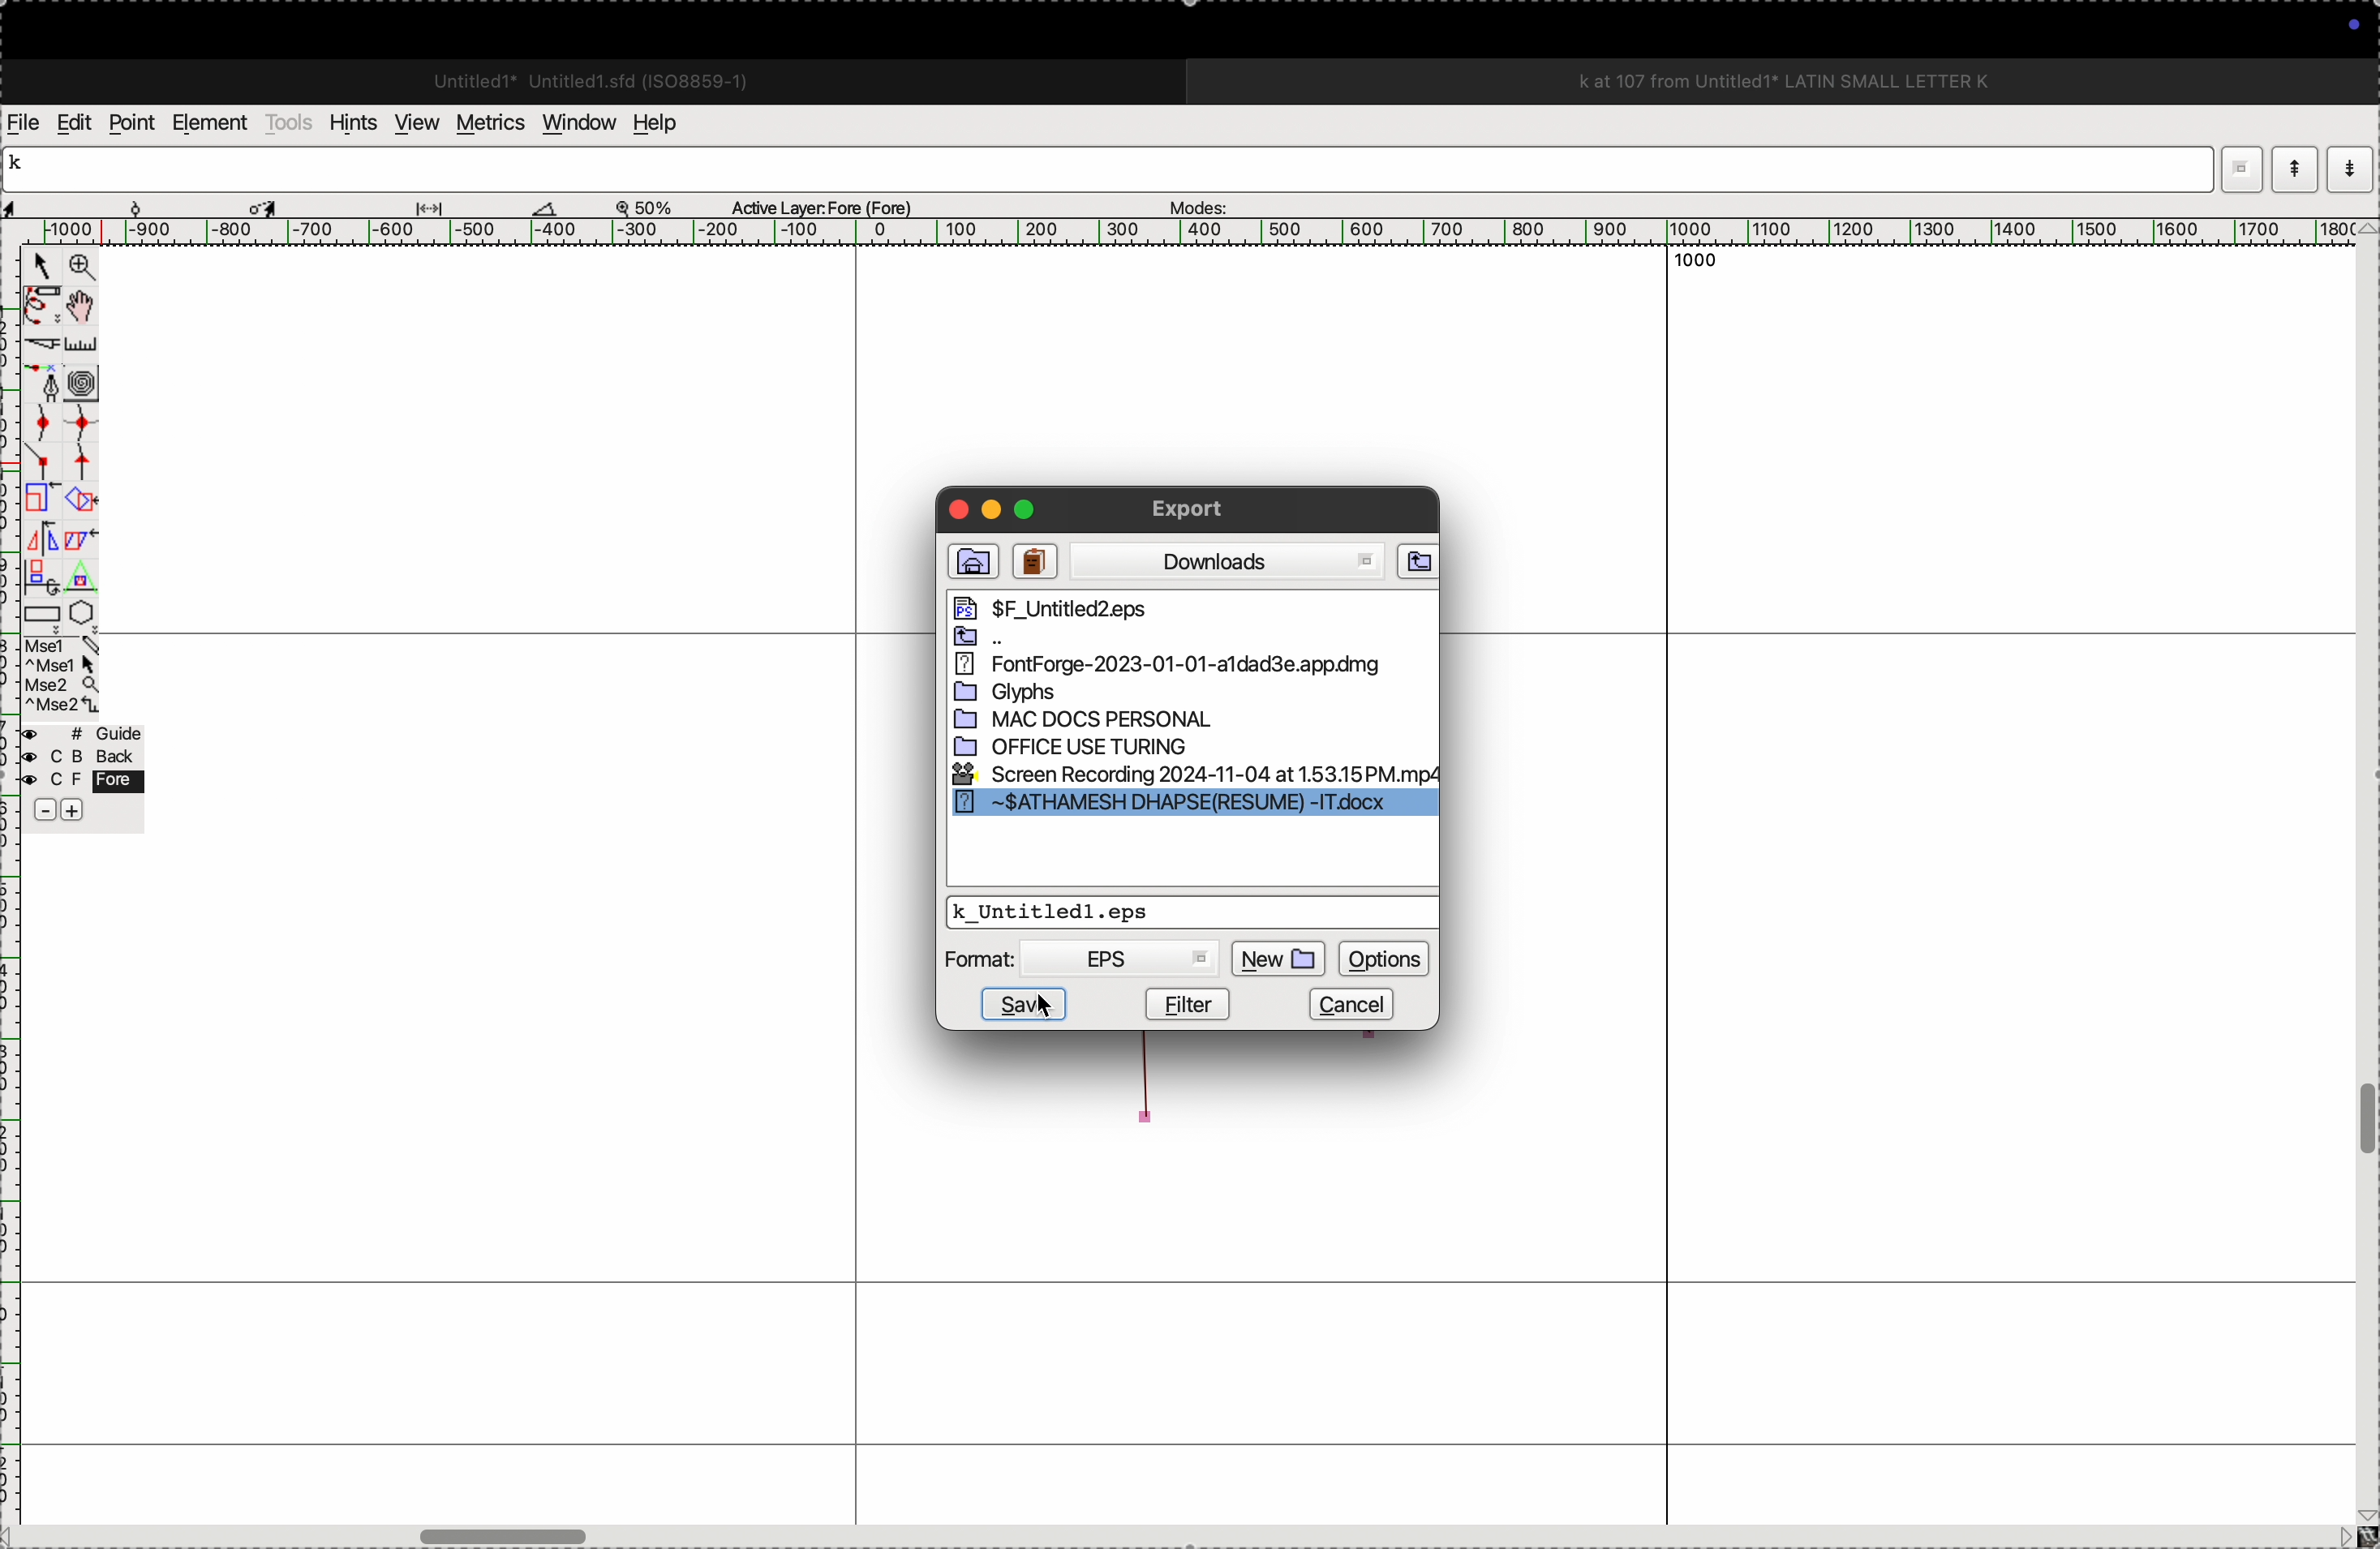  I want to click on paste, so click(1034, 562).